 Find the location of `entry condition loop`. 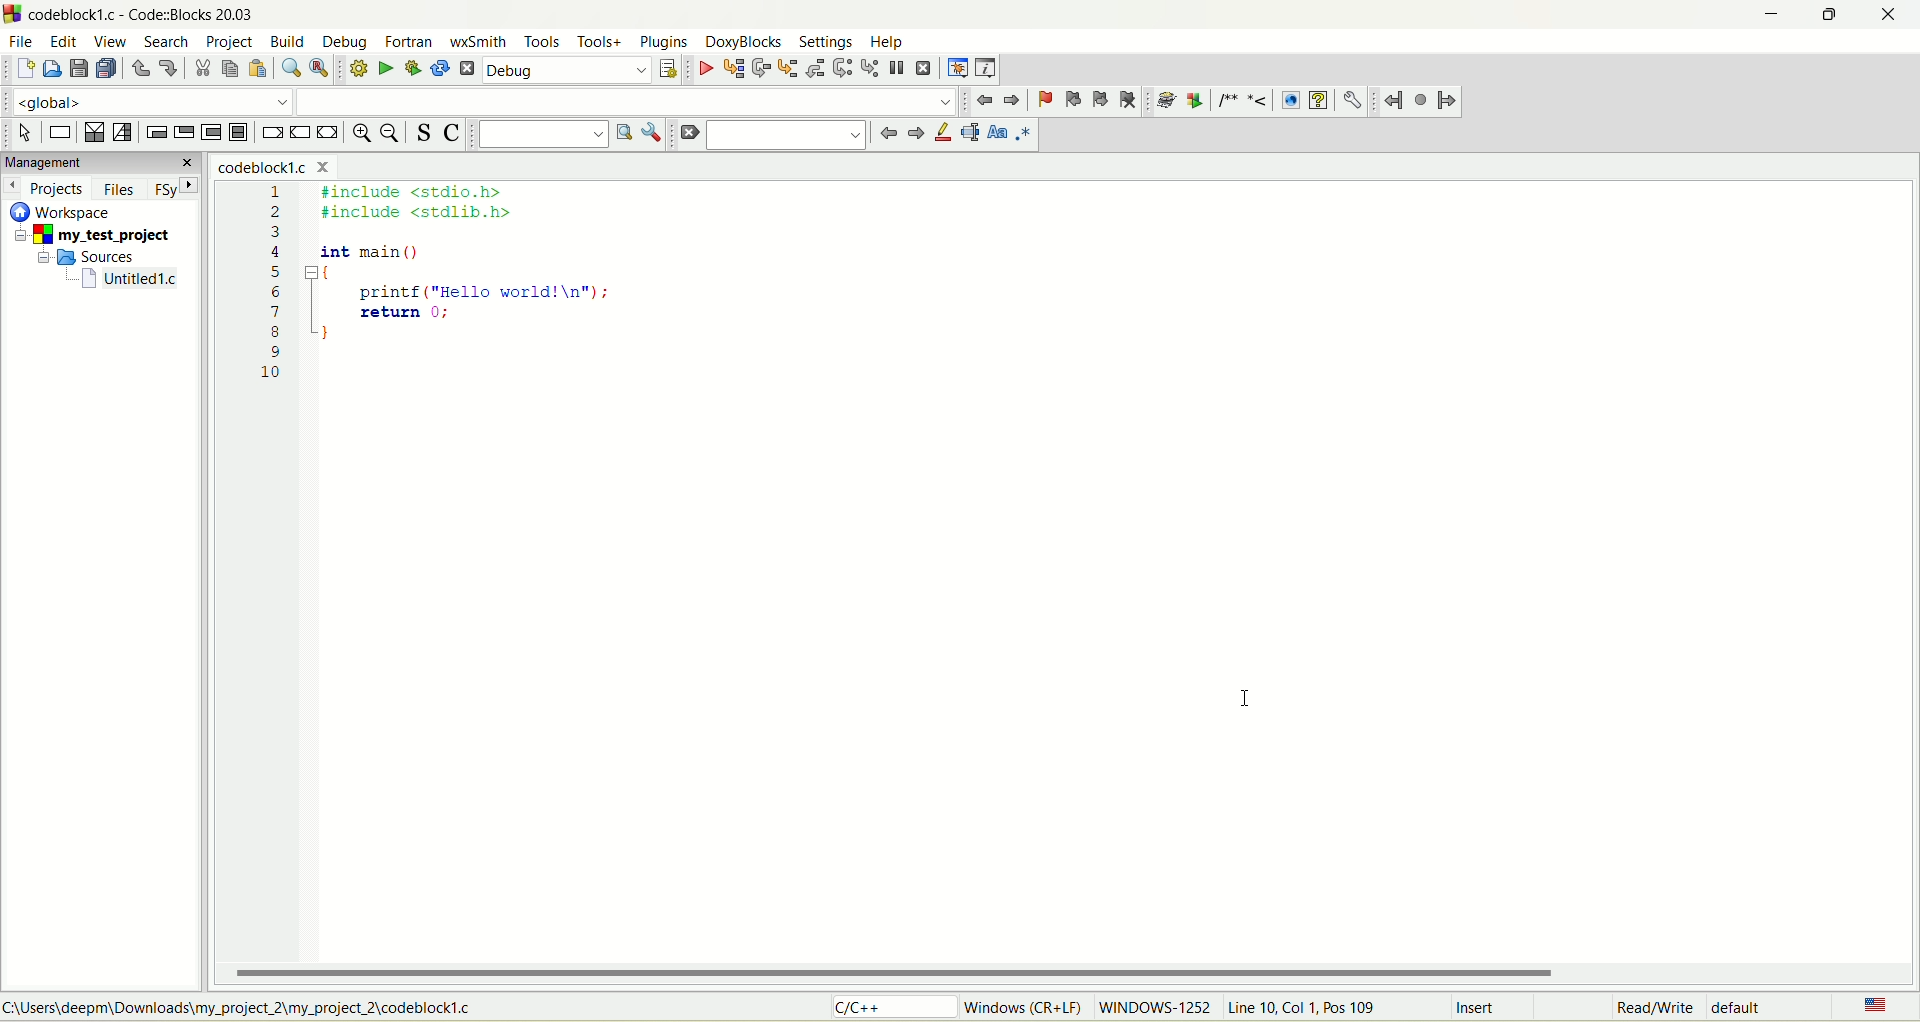

entry condition loop is located at coordinates (153, 132).